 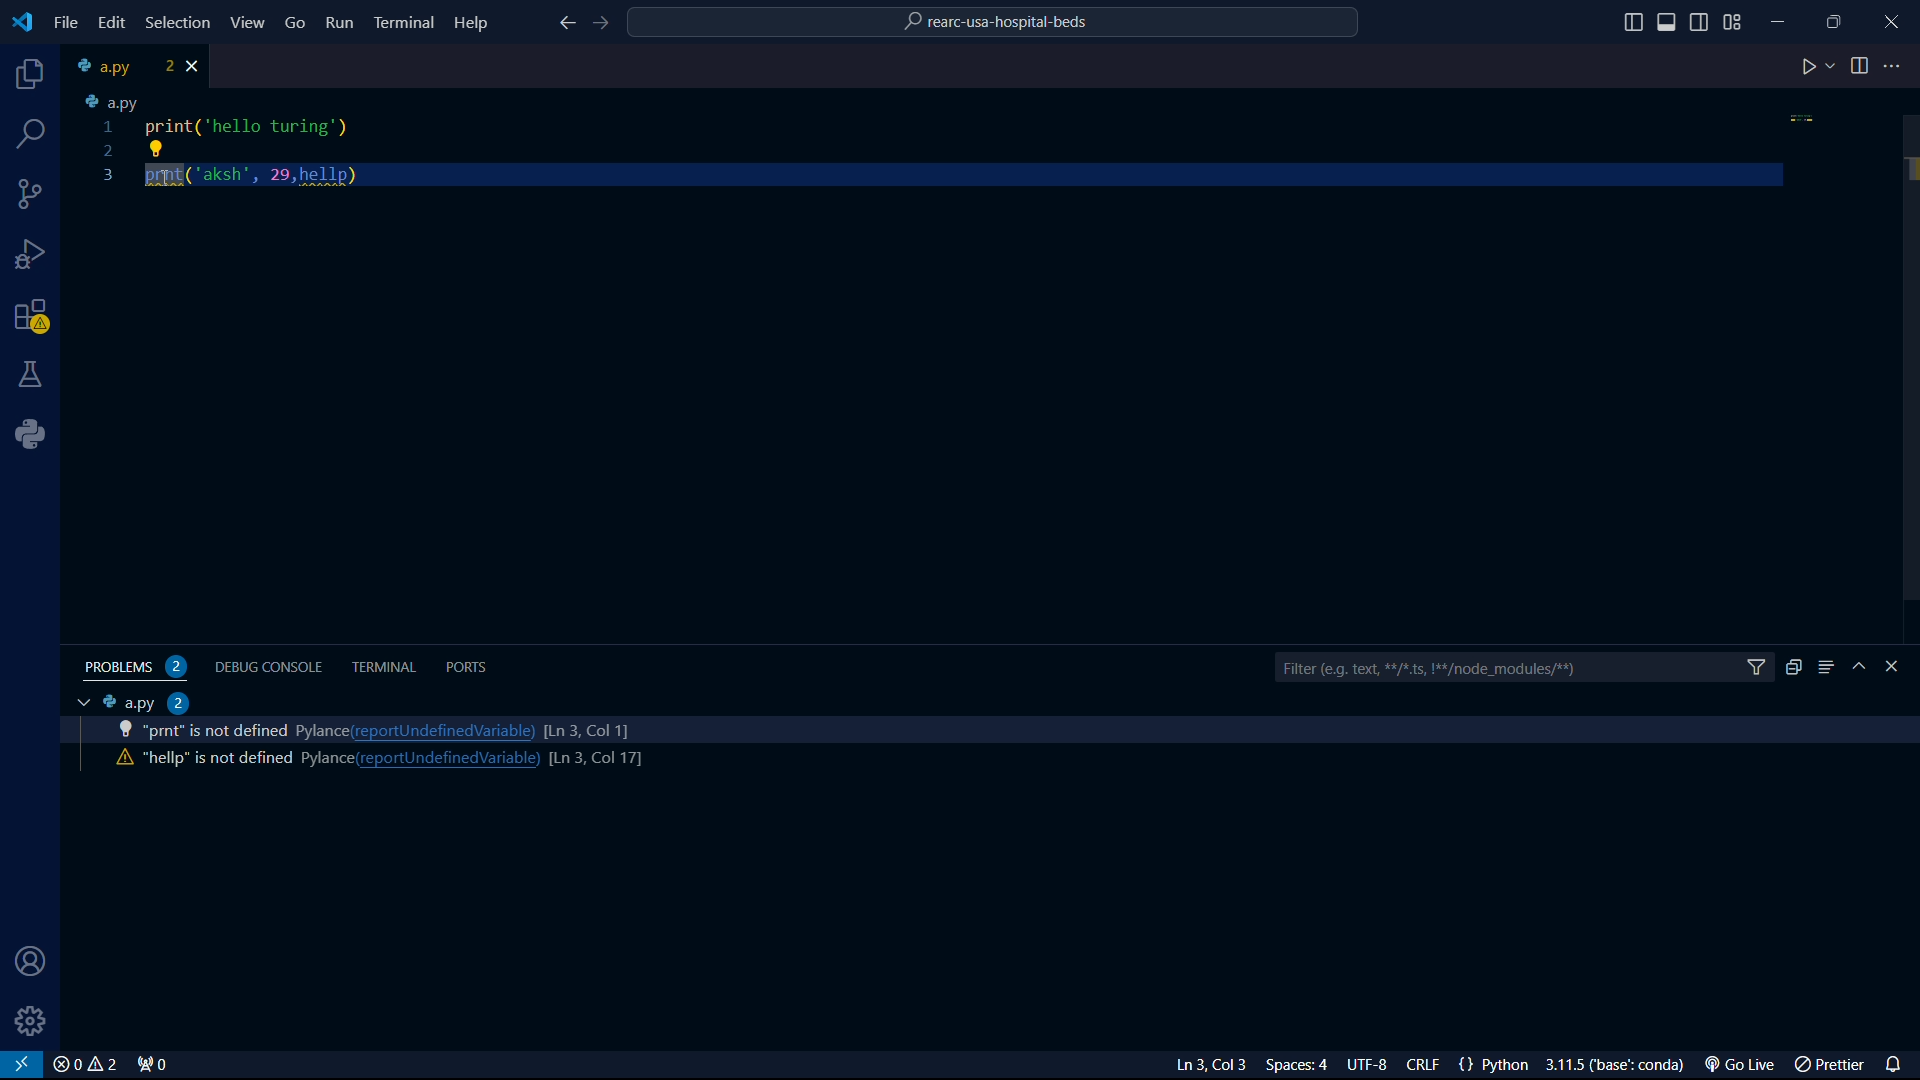 I want to click on user, so click(x=25, y=963).